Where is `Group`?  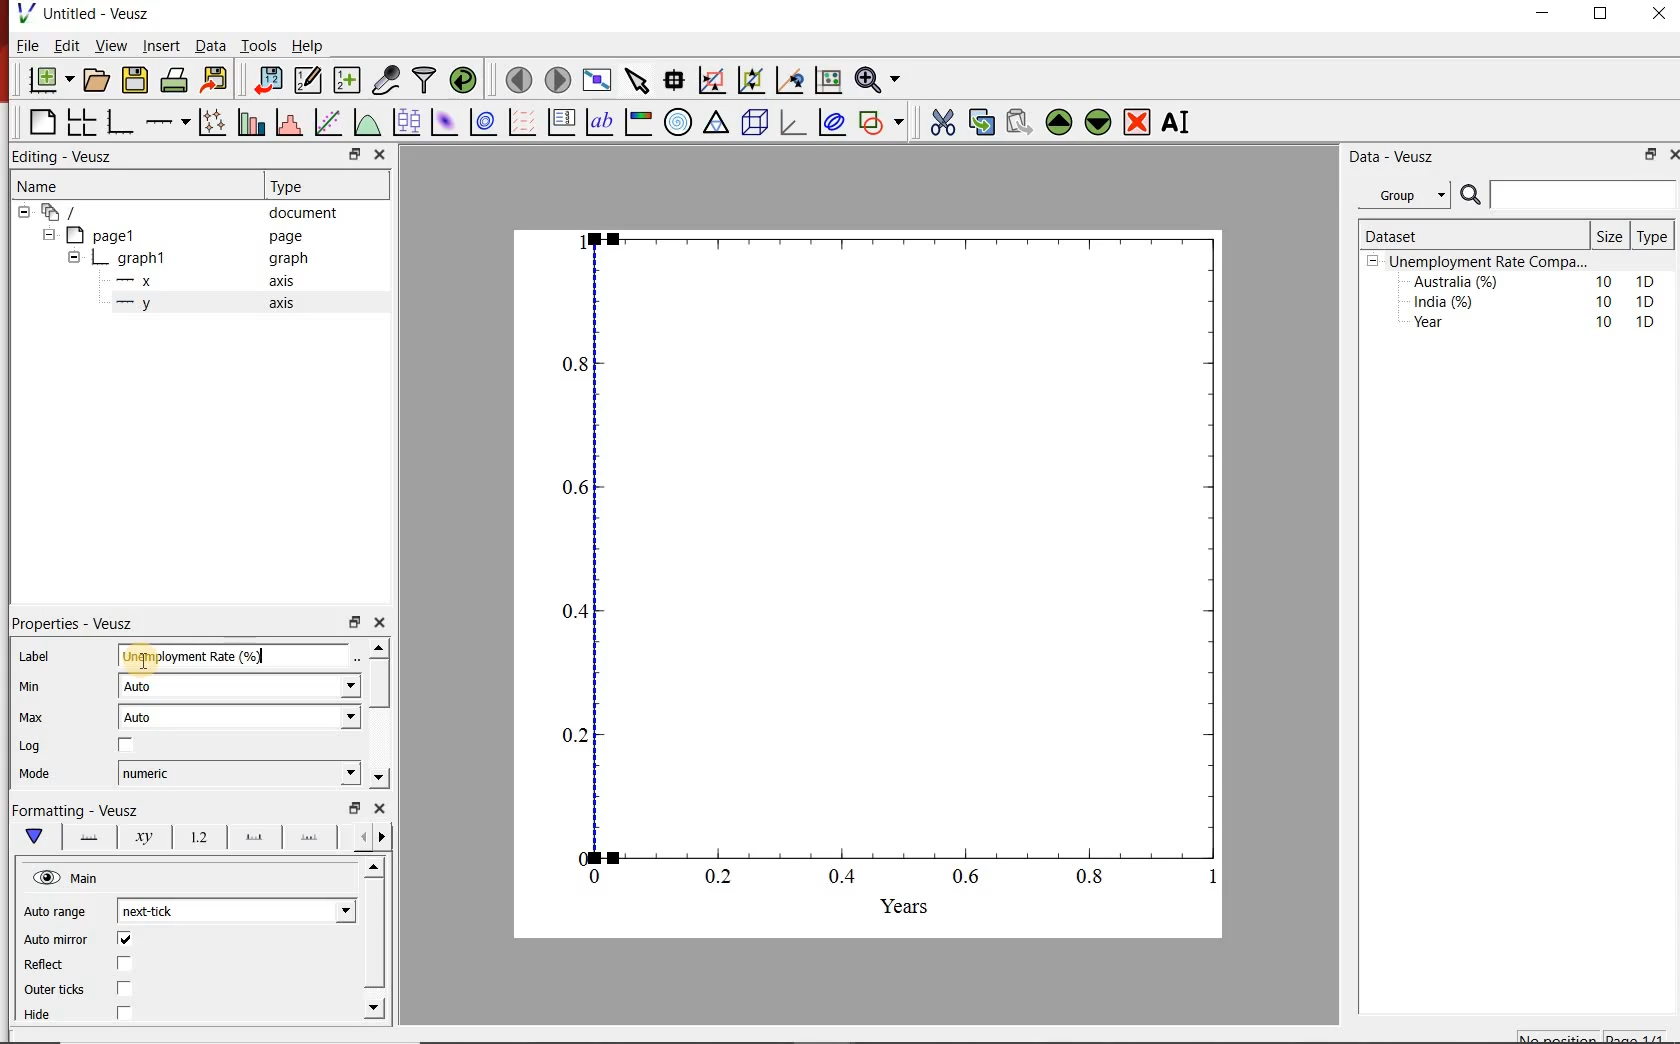
Group is located at coordinates (1407, 195).